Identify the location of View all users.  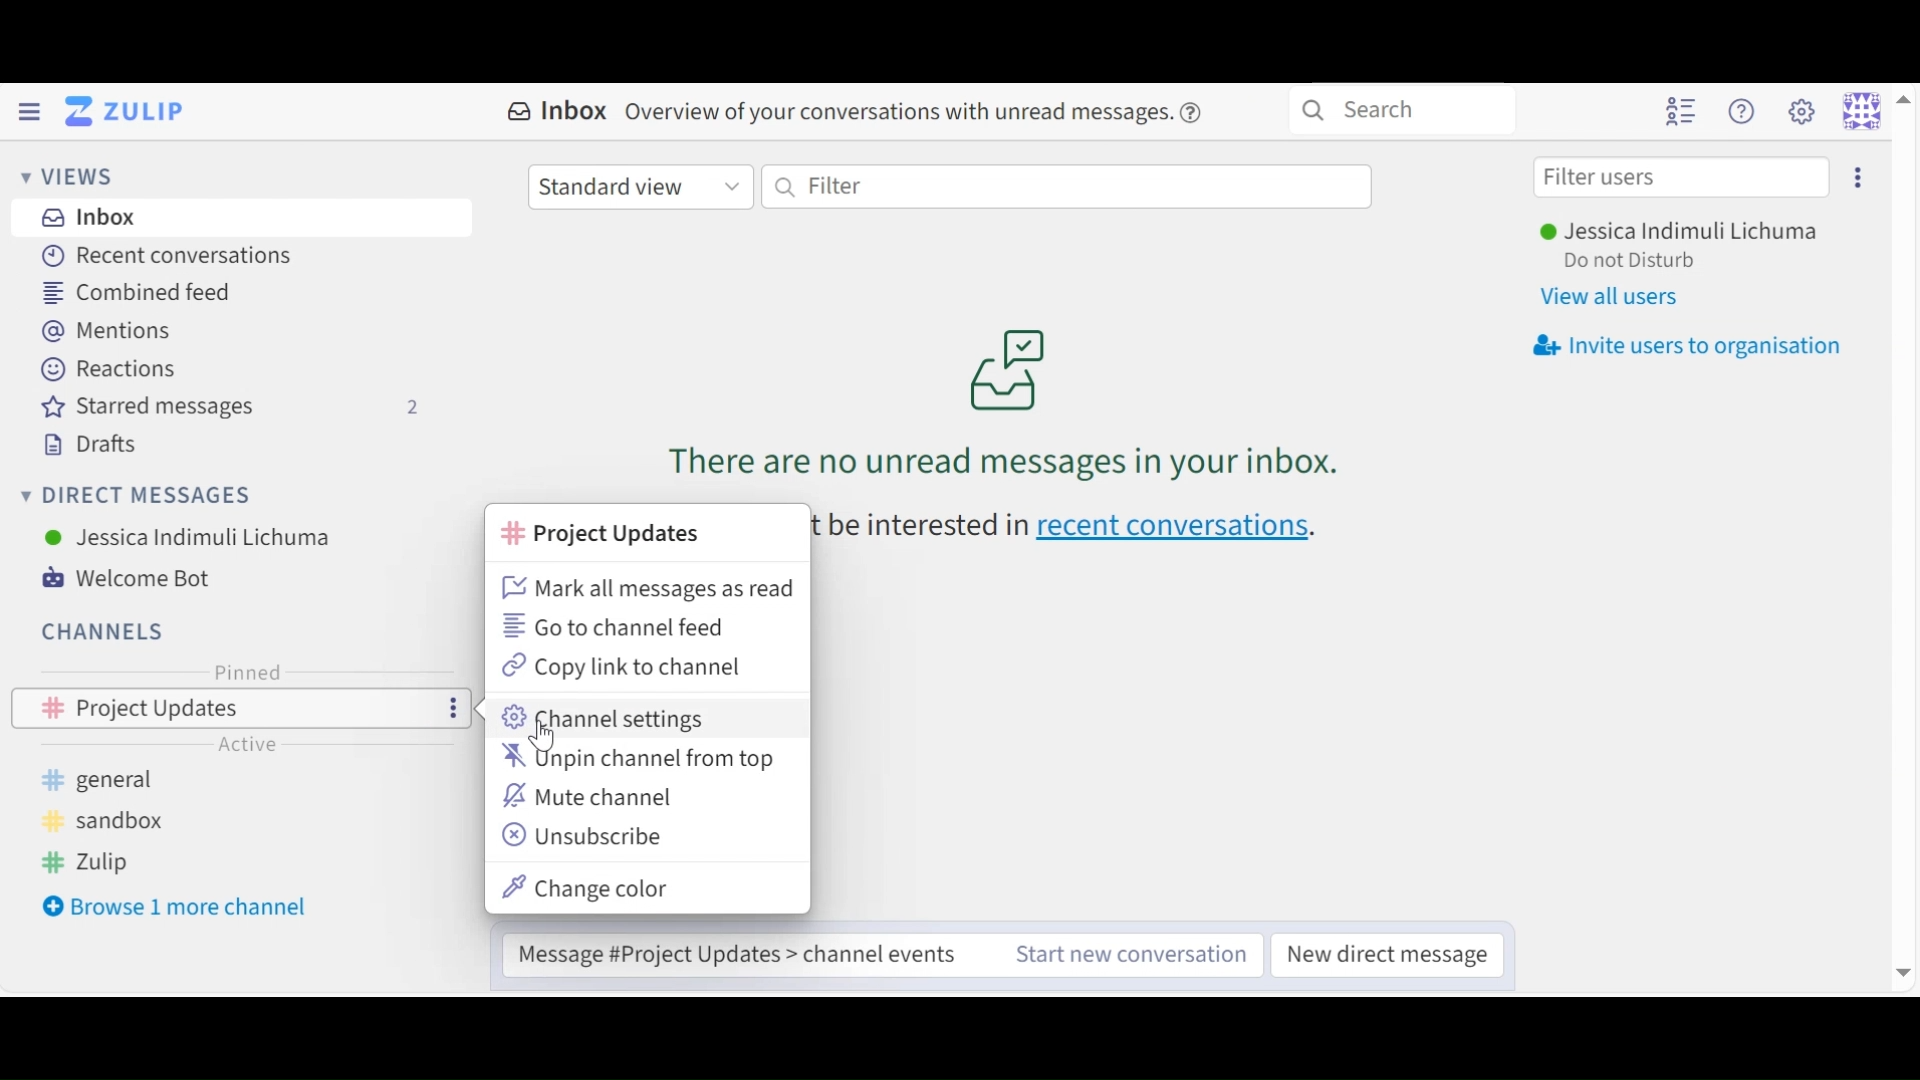
(1607, 297).